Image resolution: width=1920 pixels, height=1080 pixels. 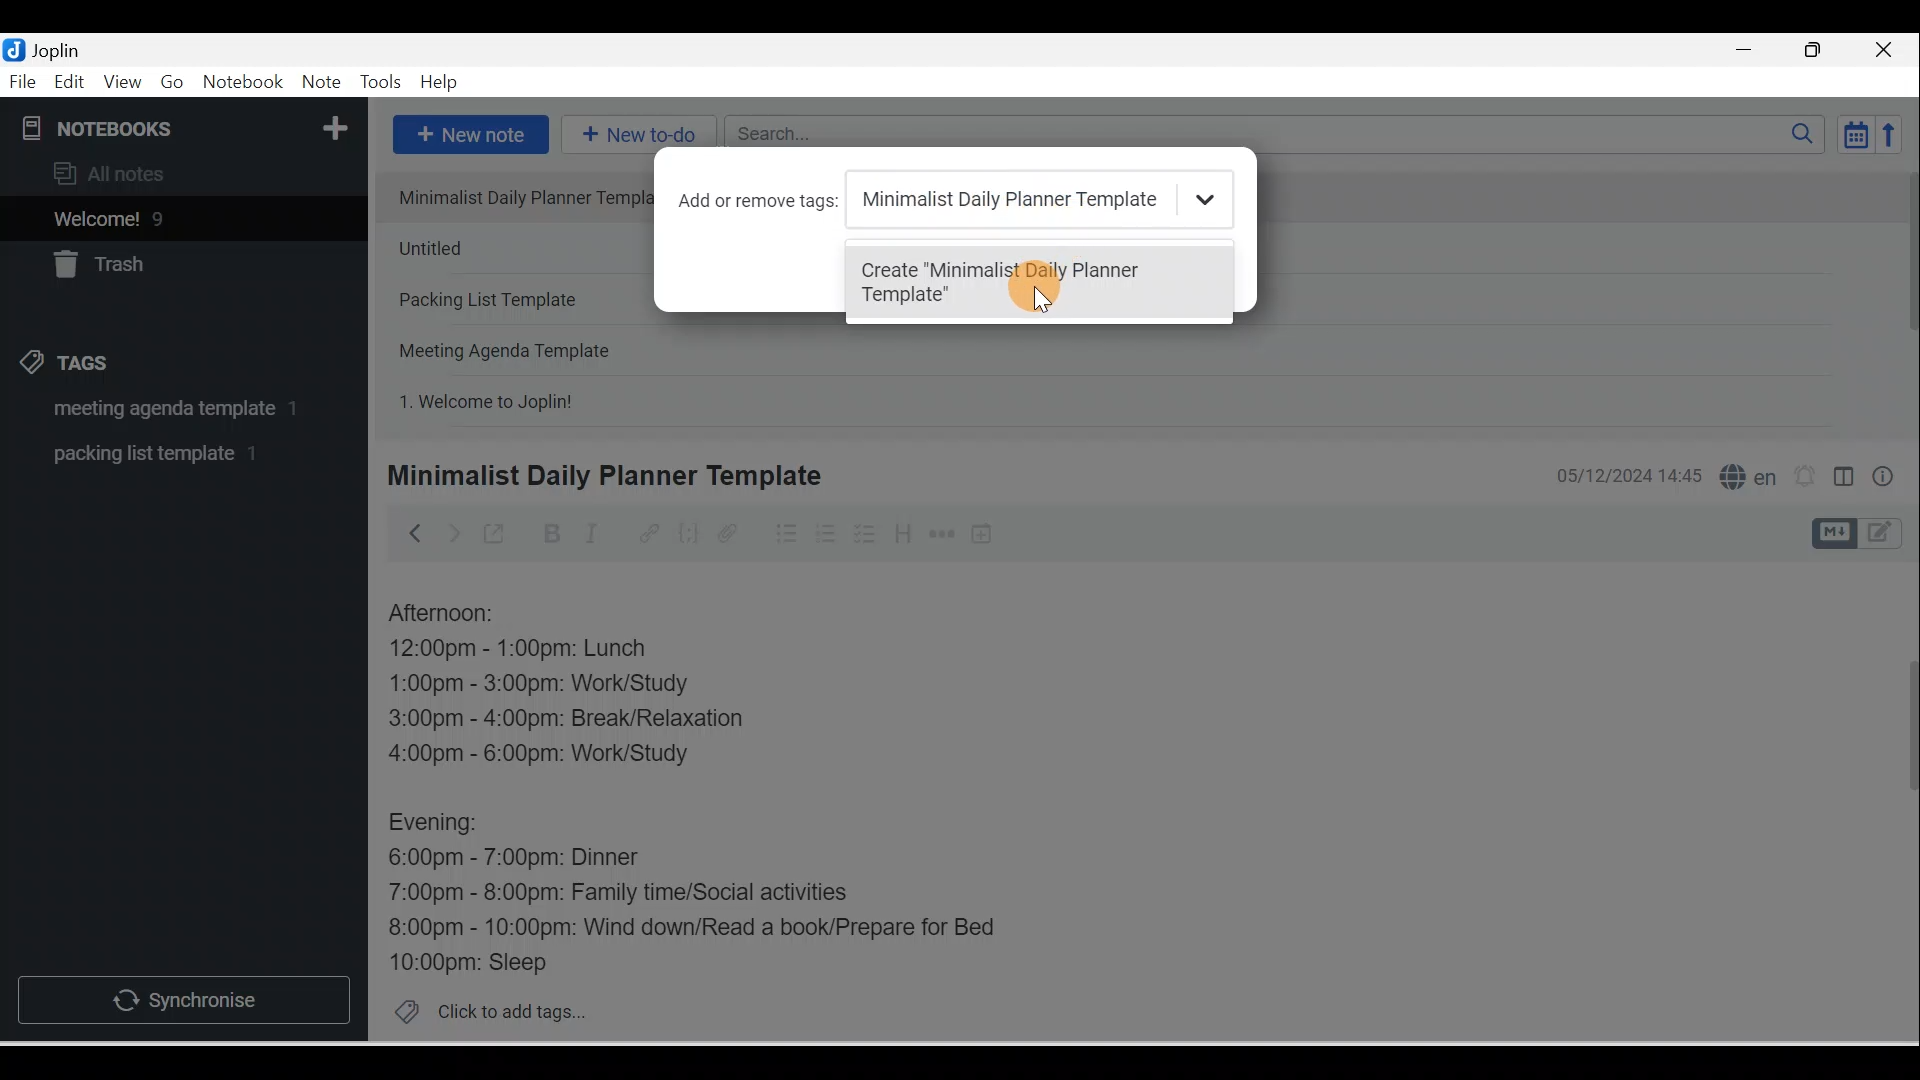 What do you see at coordinates (1820, 51) in the screenshot?
I see `Maximise` at bounding box center [1820, 51].